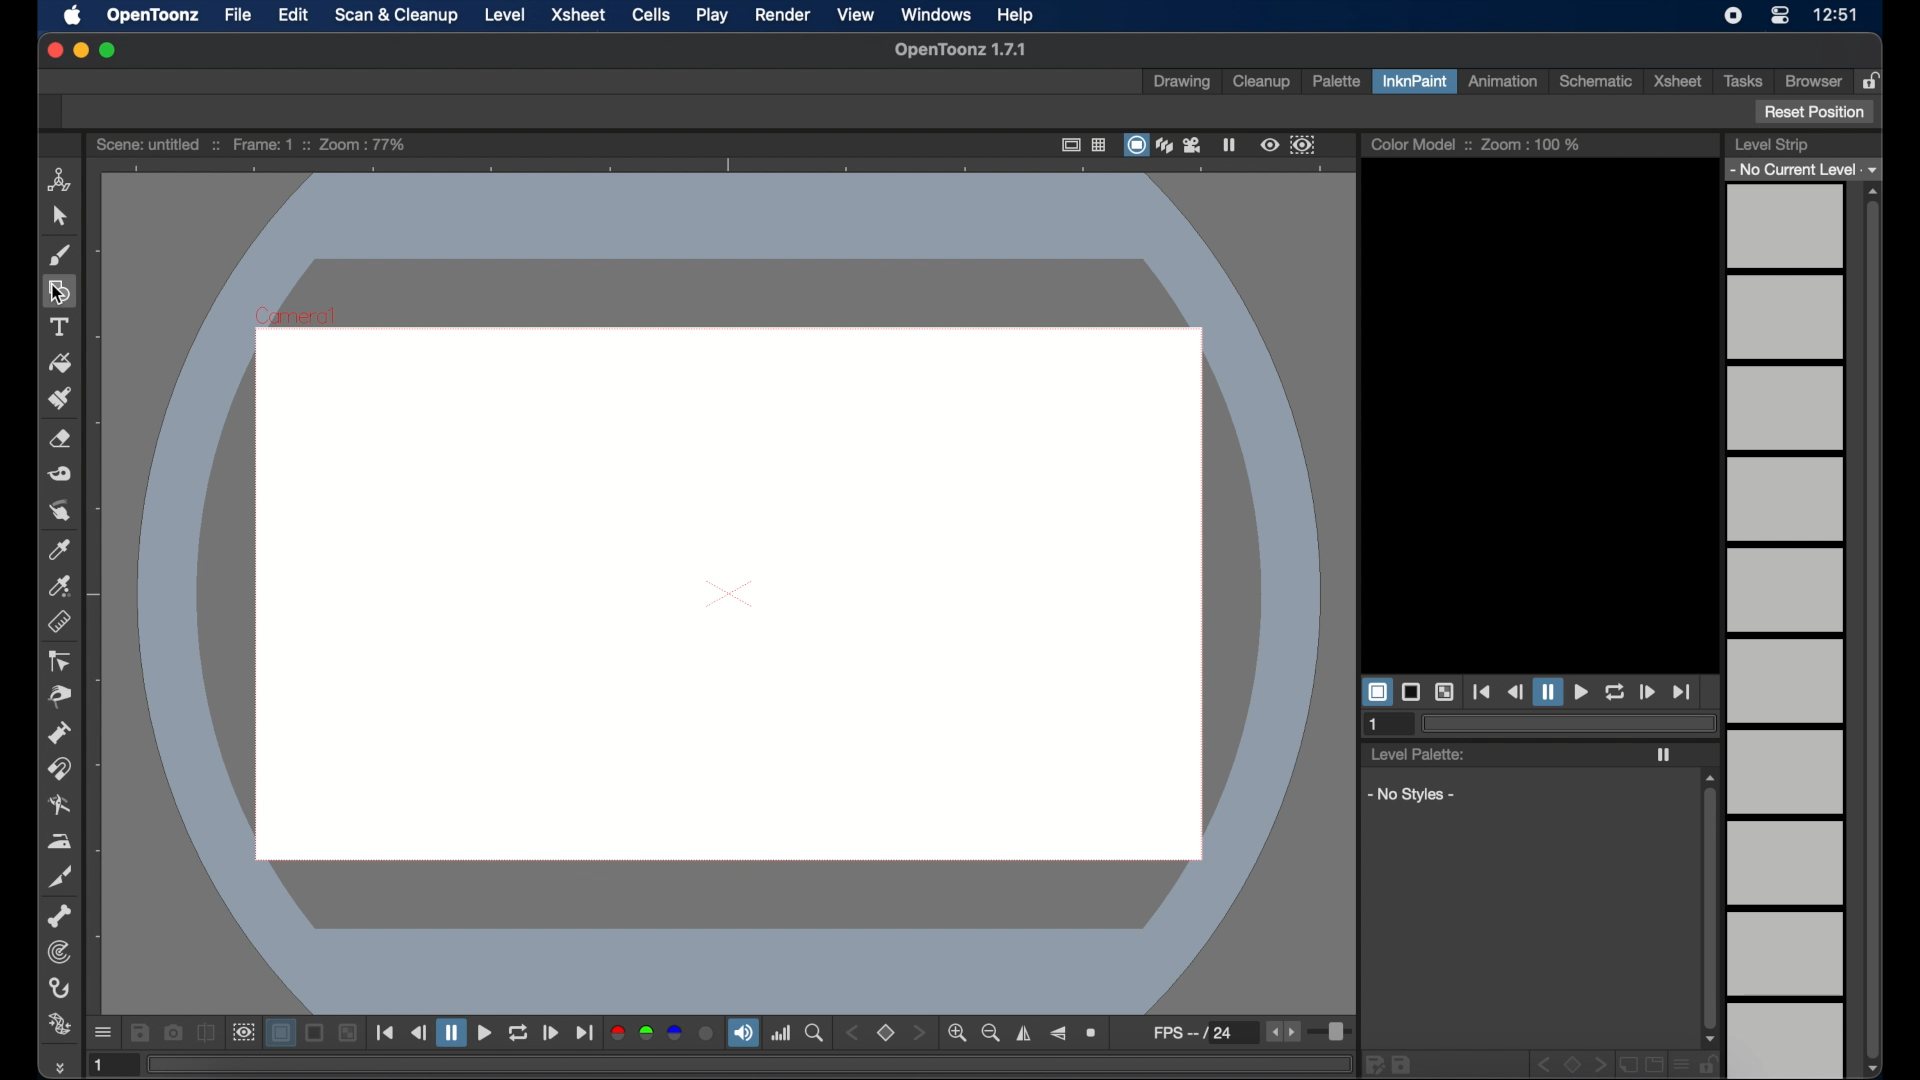 The height and width of the screenshot is (1080, 1920). I want to click on disabled icons, so click(1541, 1066).